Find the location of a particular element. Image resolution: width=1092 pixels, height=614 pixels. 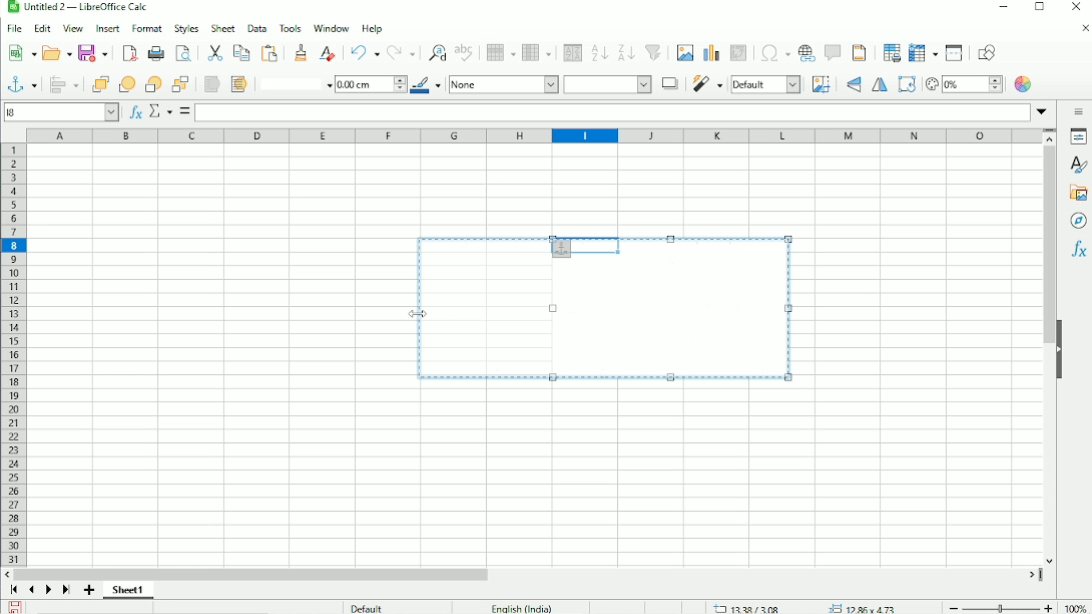

Styles is located at coordinates (187, 28).